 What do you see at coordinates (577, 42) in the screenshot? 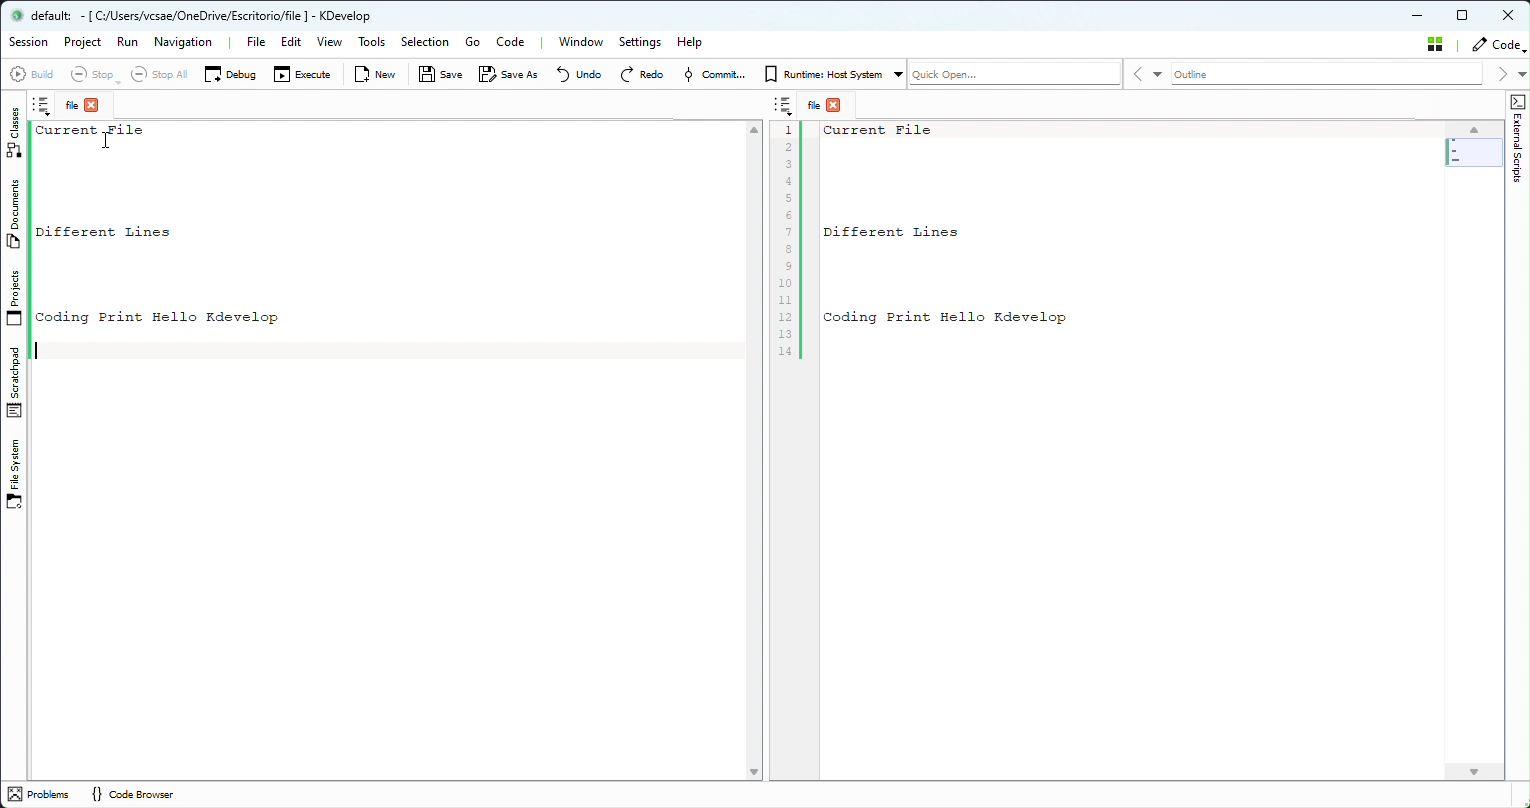
I see `Window` at bounding box center [577, 42].